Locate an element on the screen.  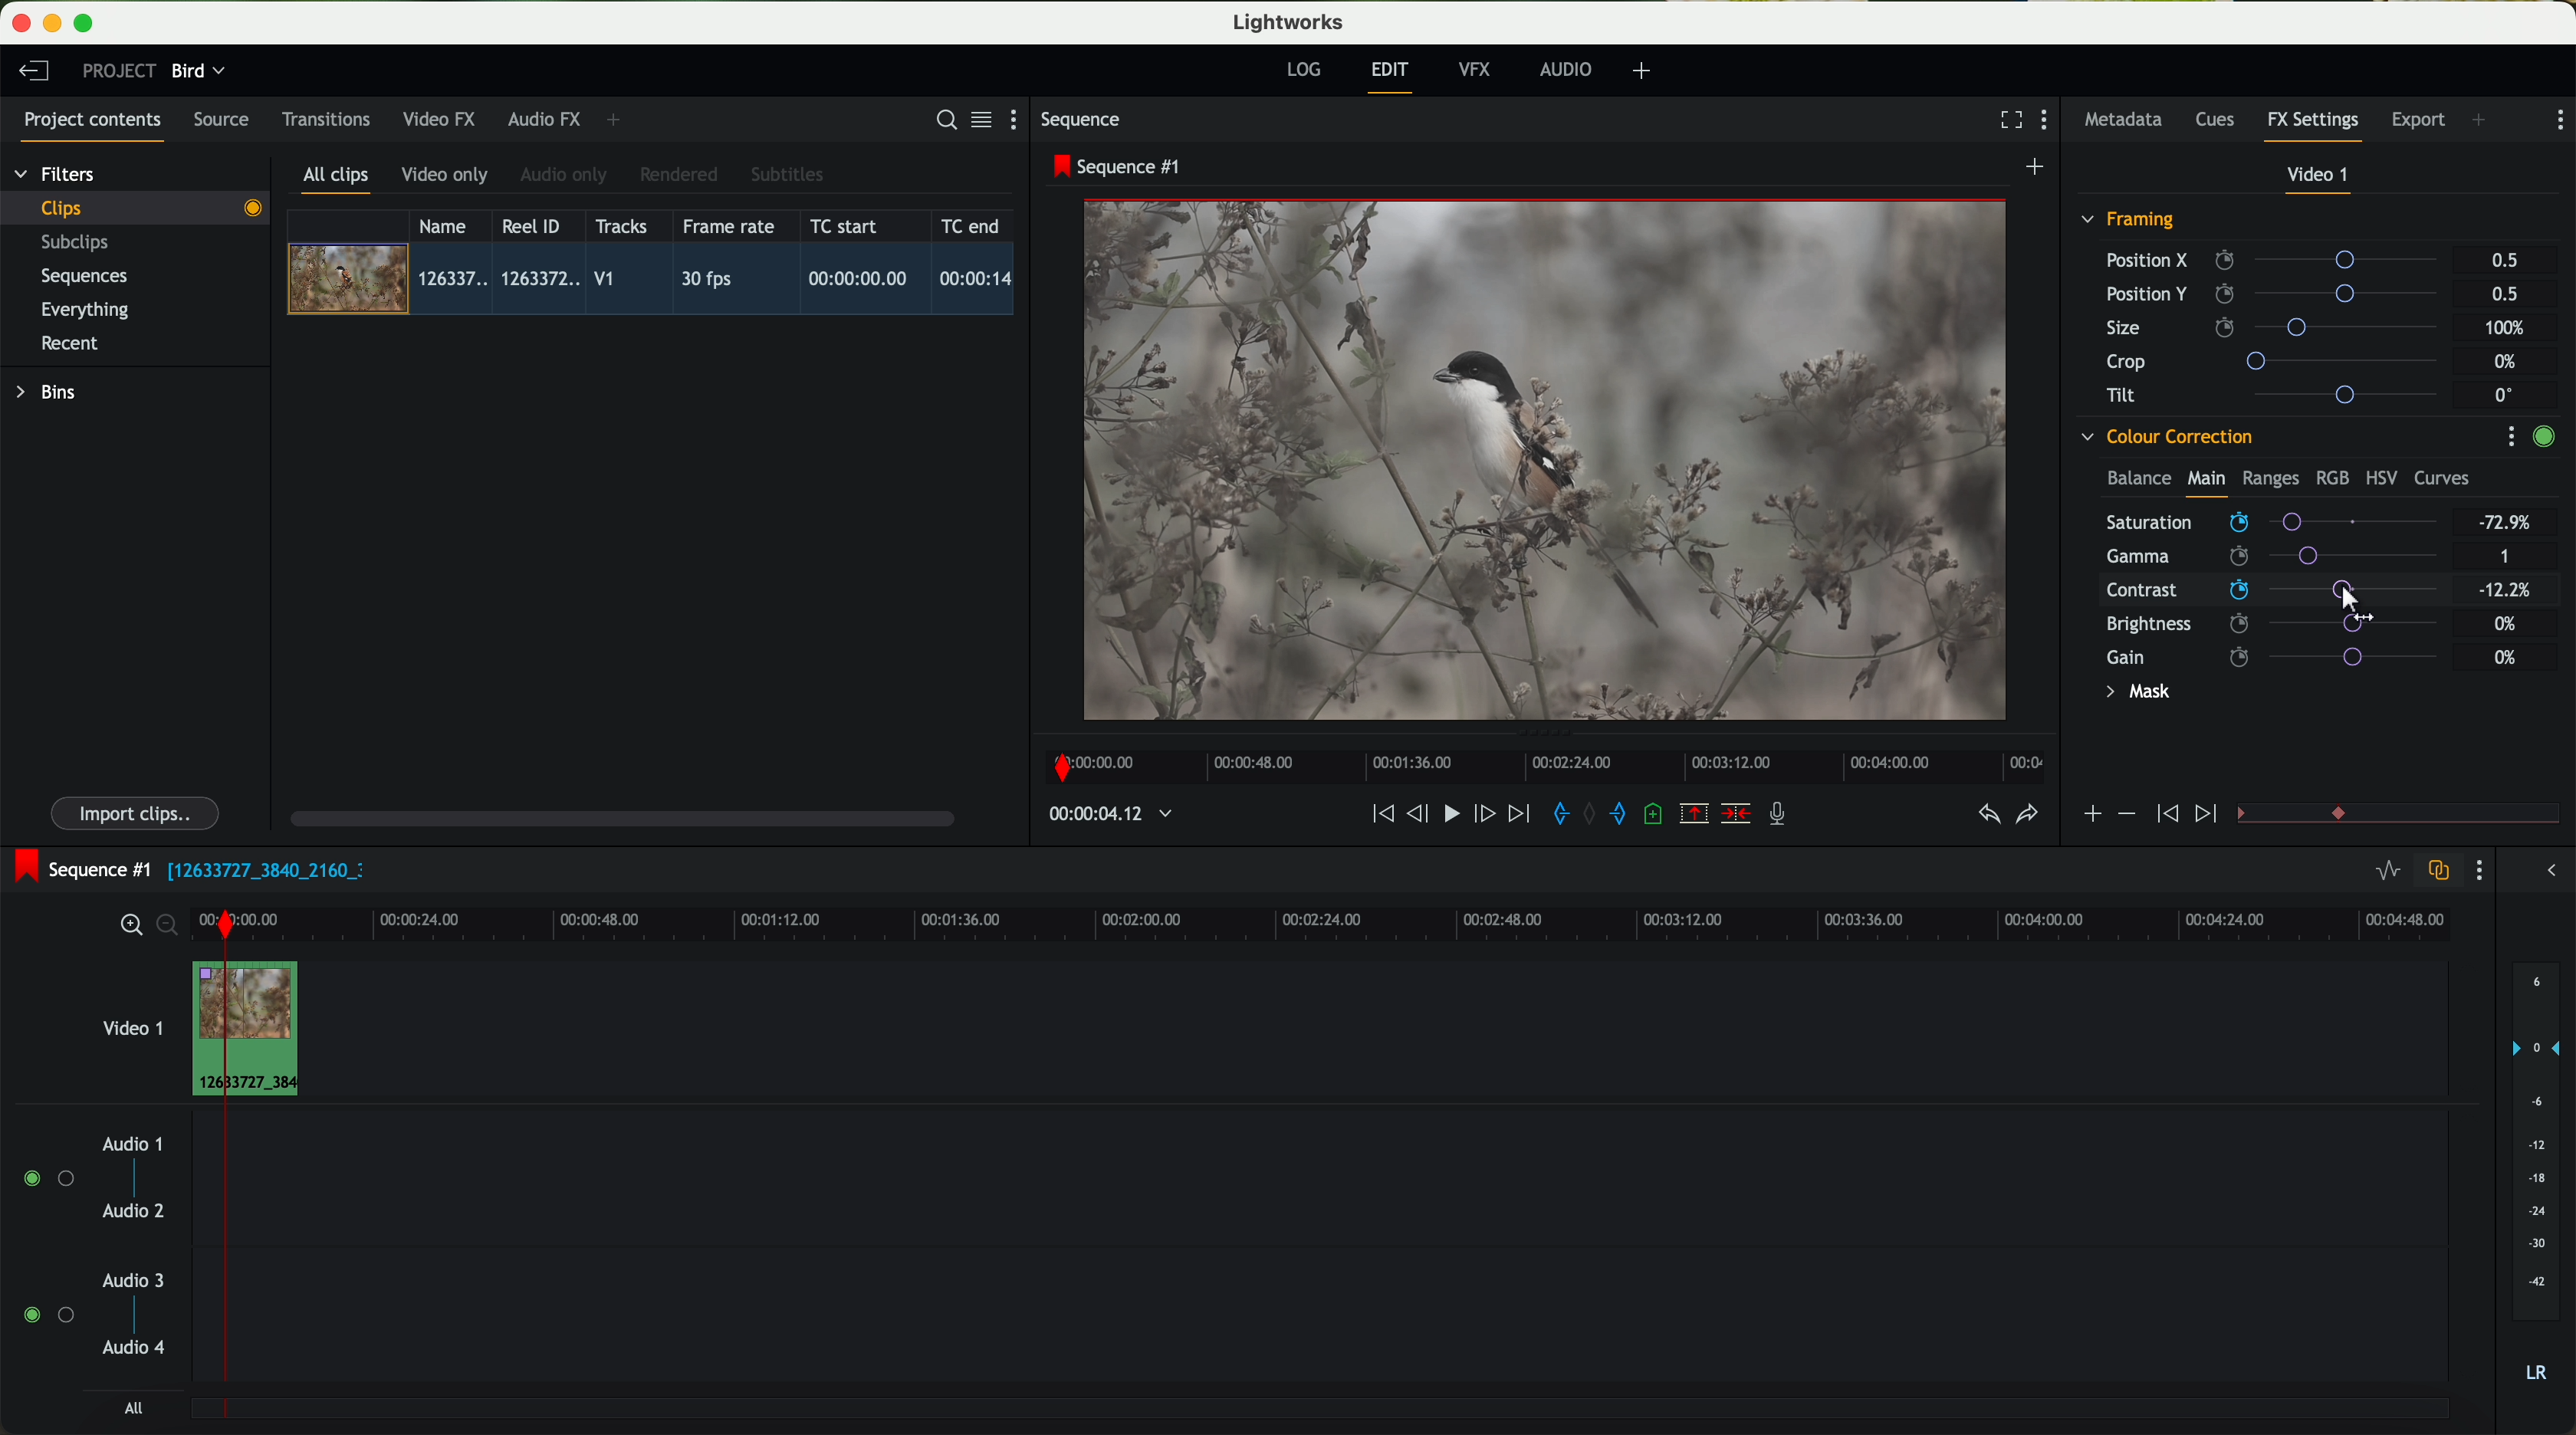
drag to is located at coordinates (2360, 602).